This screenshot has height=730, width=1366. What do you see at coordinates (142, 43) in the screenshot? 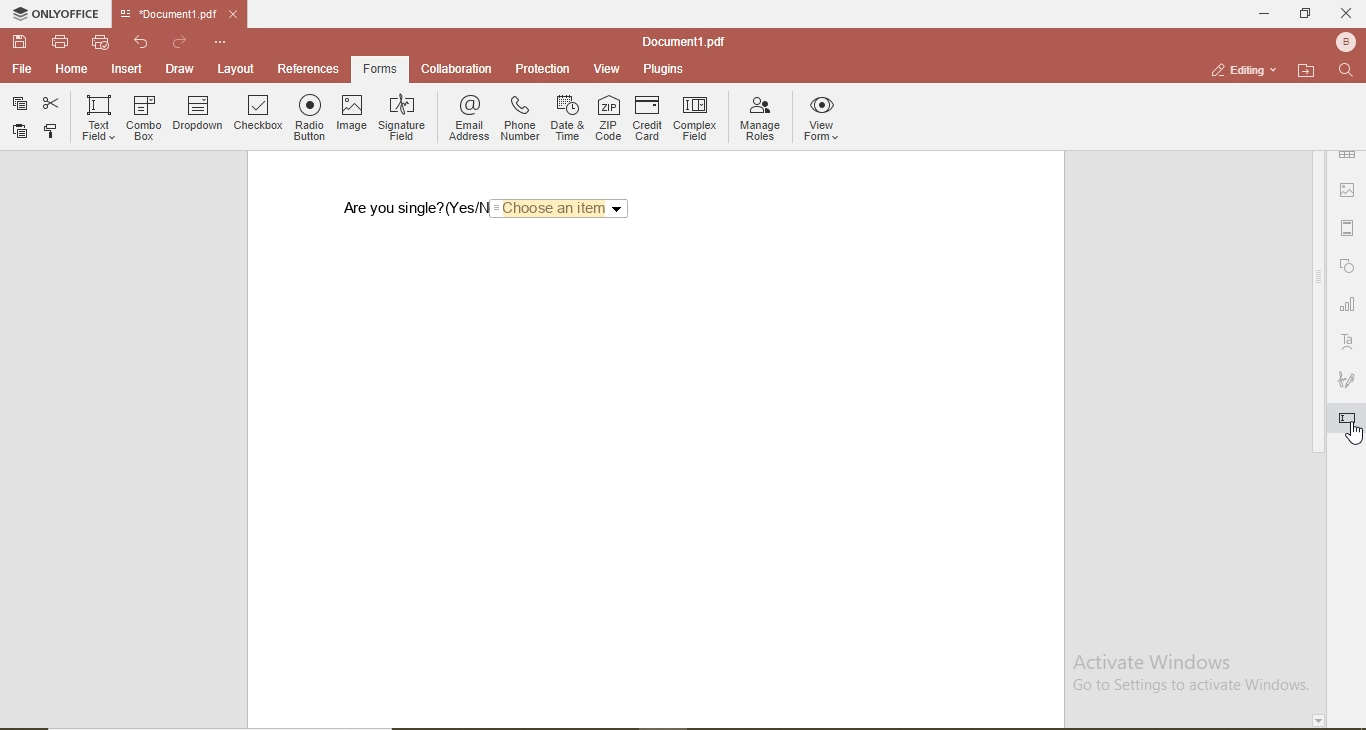
I see `undo` at bounding box center [142, 43].